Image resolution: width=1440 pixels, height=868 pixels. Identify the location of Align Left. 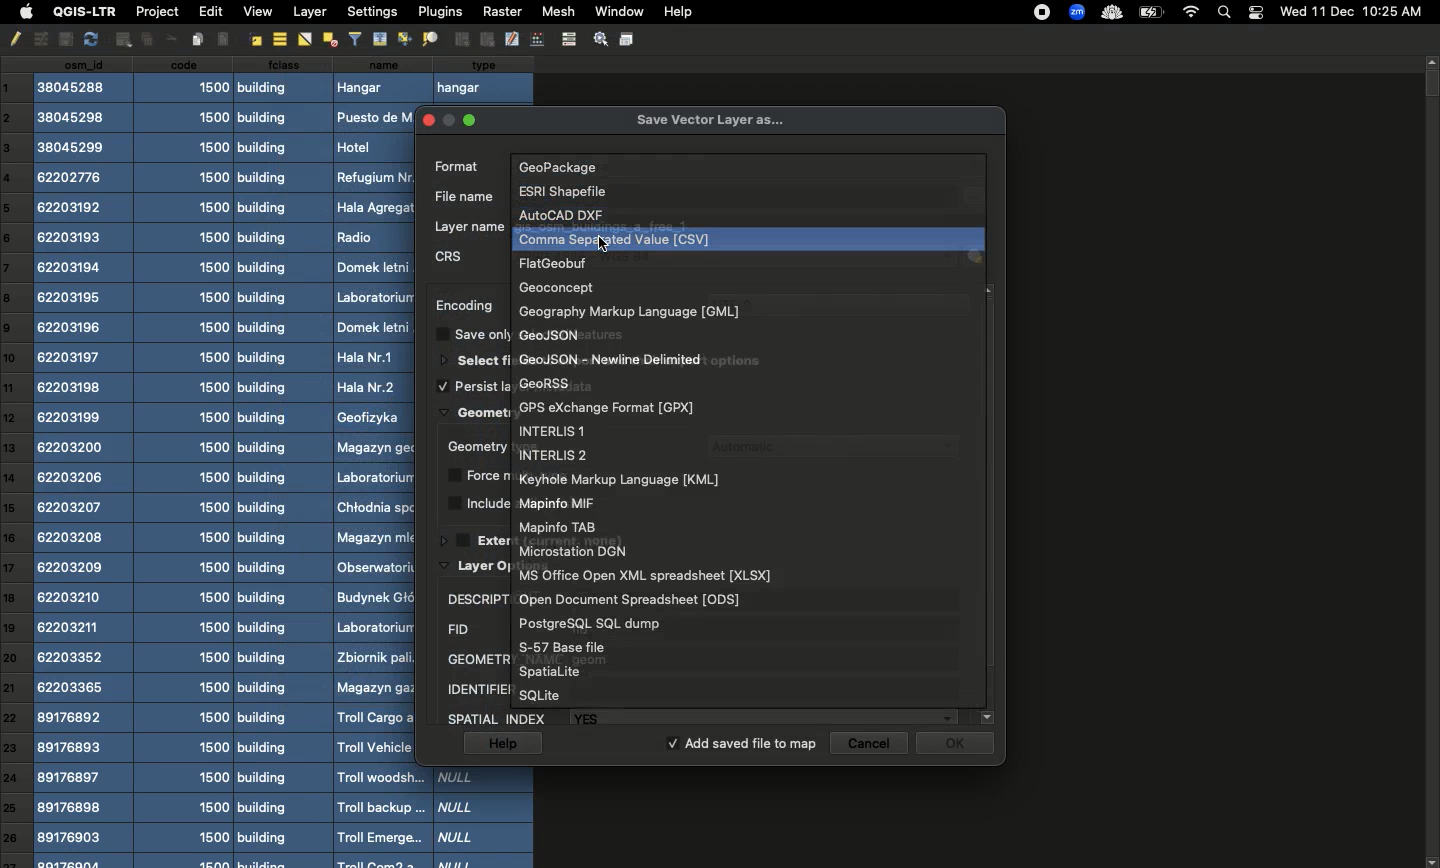
(226, 38).